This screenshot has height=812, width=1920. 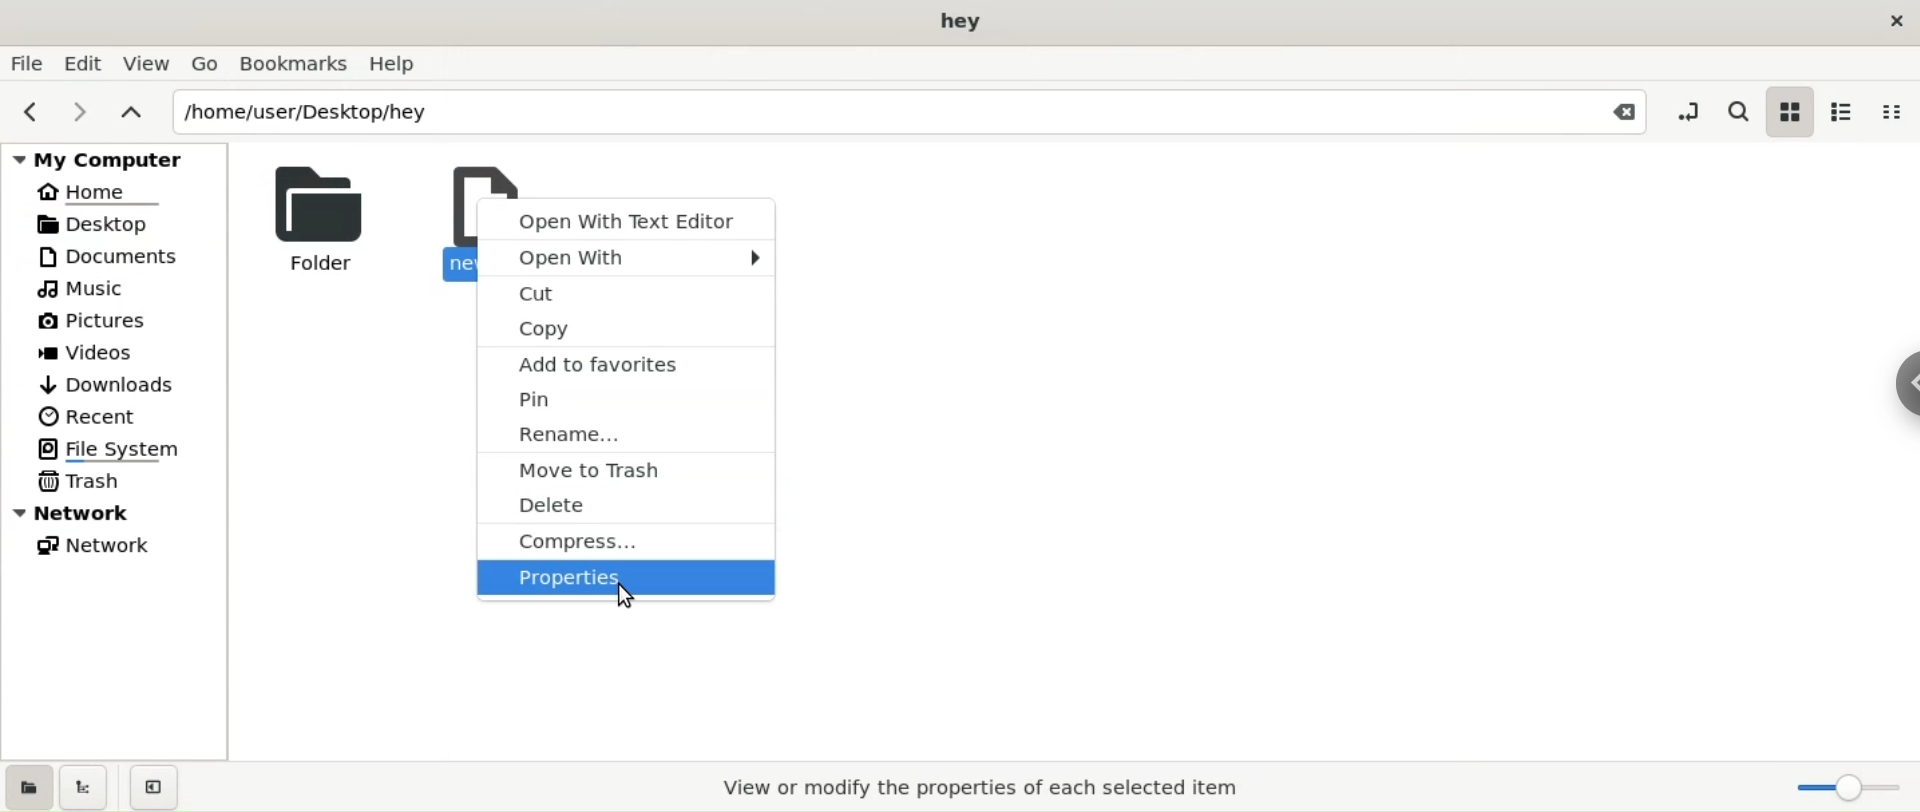 I want to click on parent folders, so click(x=130, y=110).